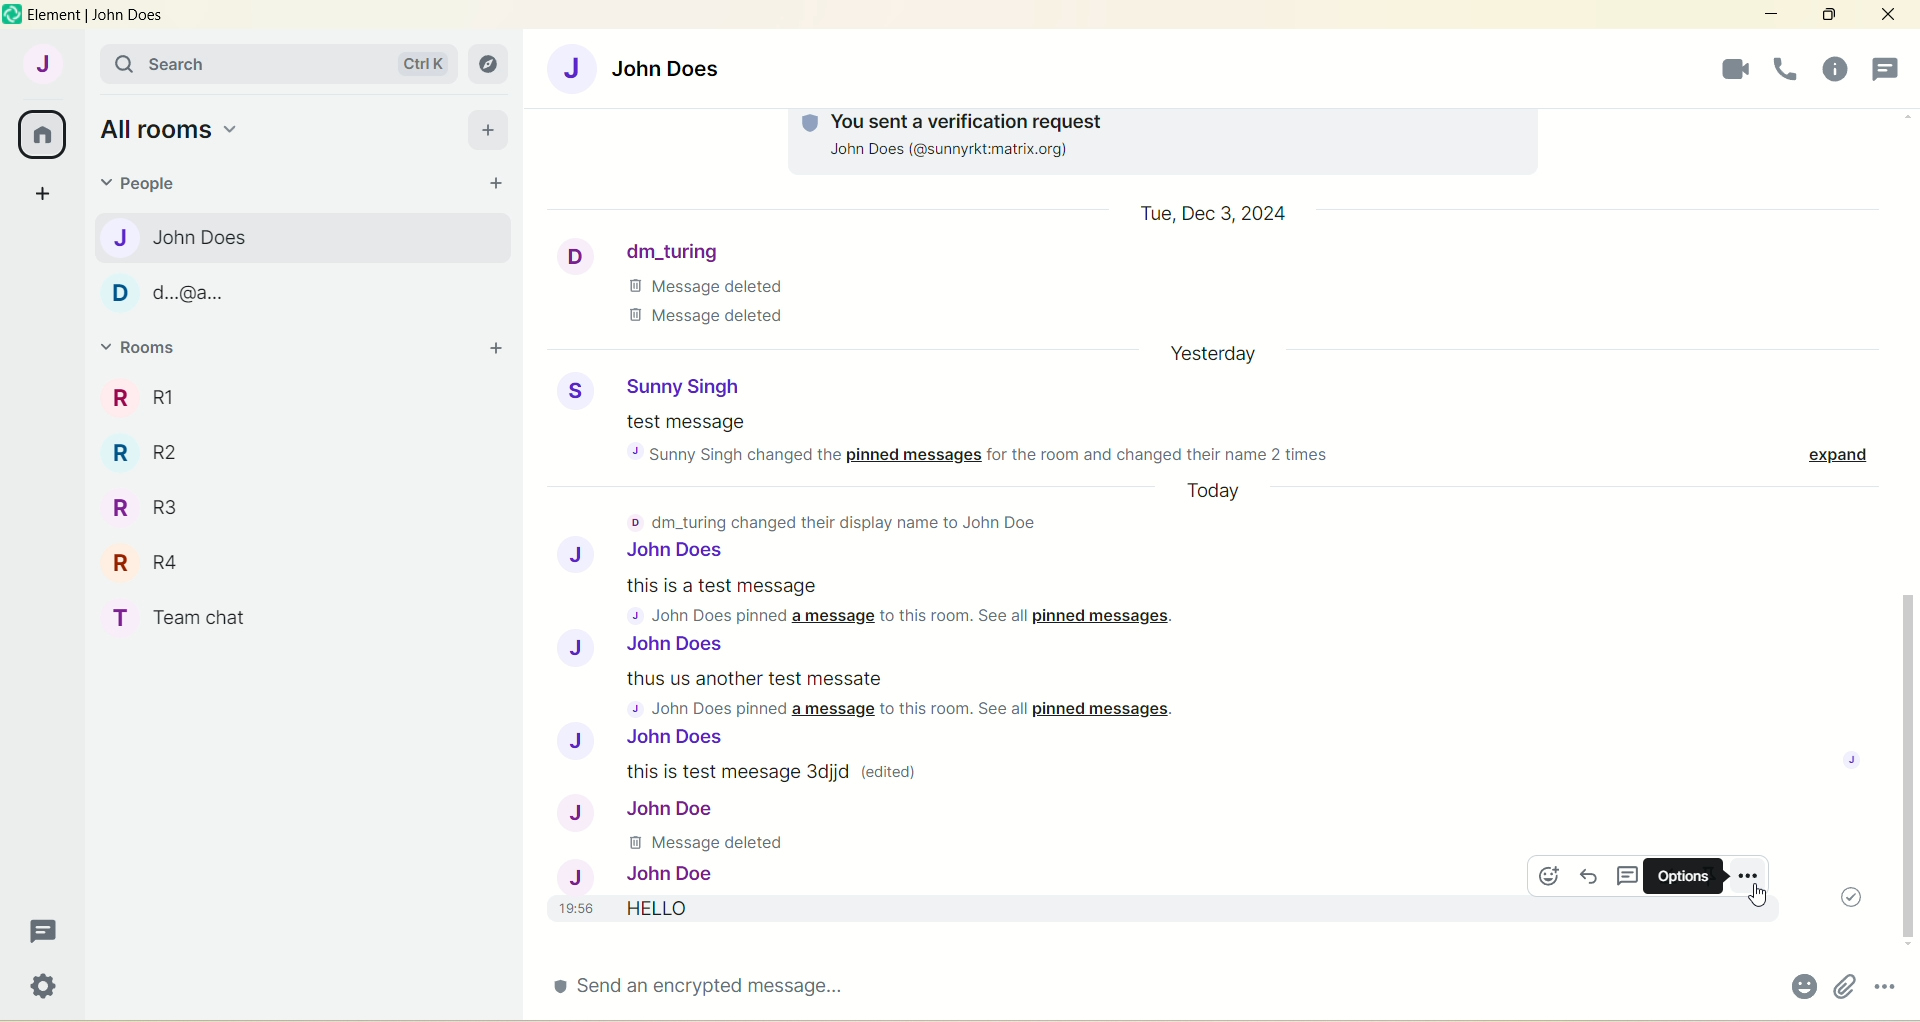 The height and width of the screenshot is (1022, 1920). I want to click on all rooms, so click(44, 133).